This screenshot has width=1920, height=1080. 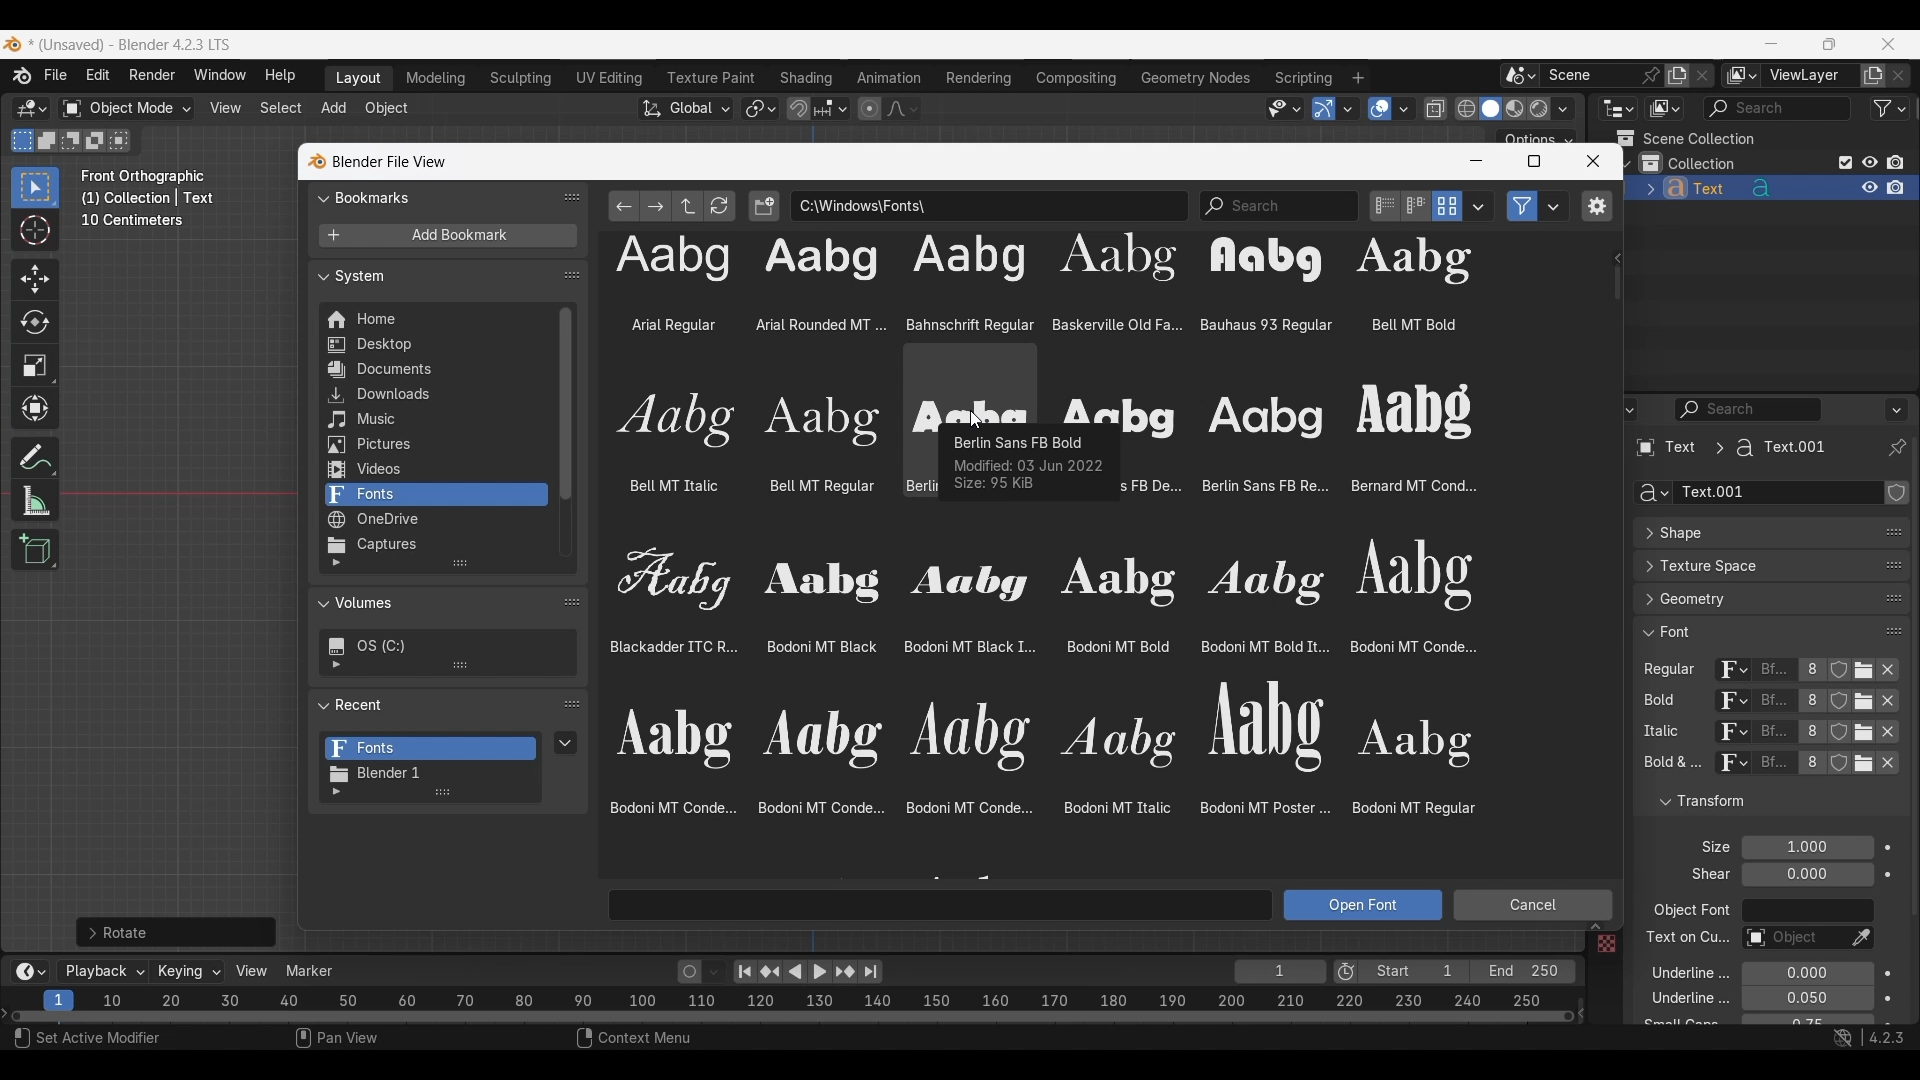 I want to click on Downloads folder, so click(x=434, y=395).